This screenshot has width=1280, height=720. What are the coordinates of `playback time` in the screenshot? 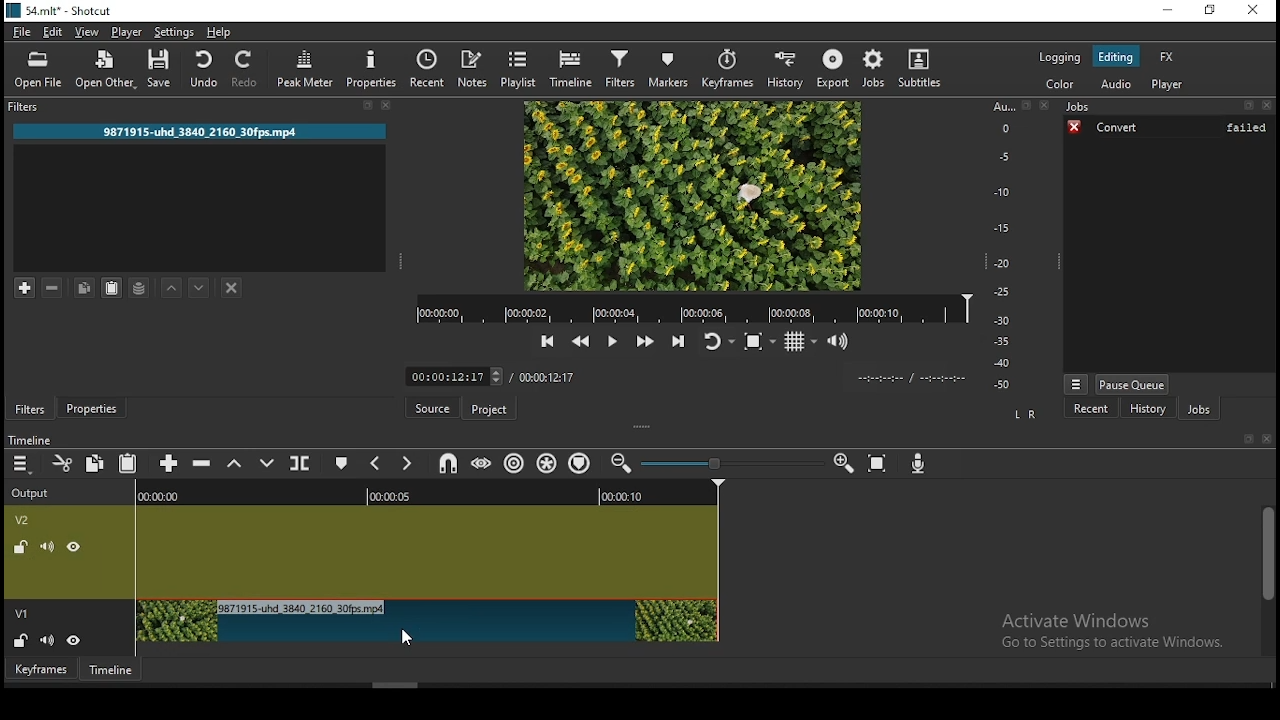 It's located at (693, 309).